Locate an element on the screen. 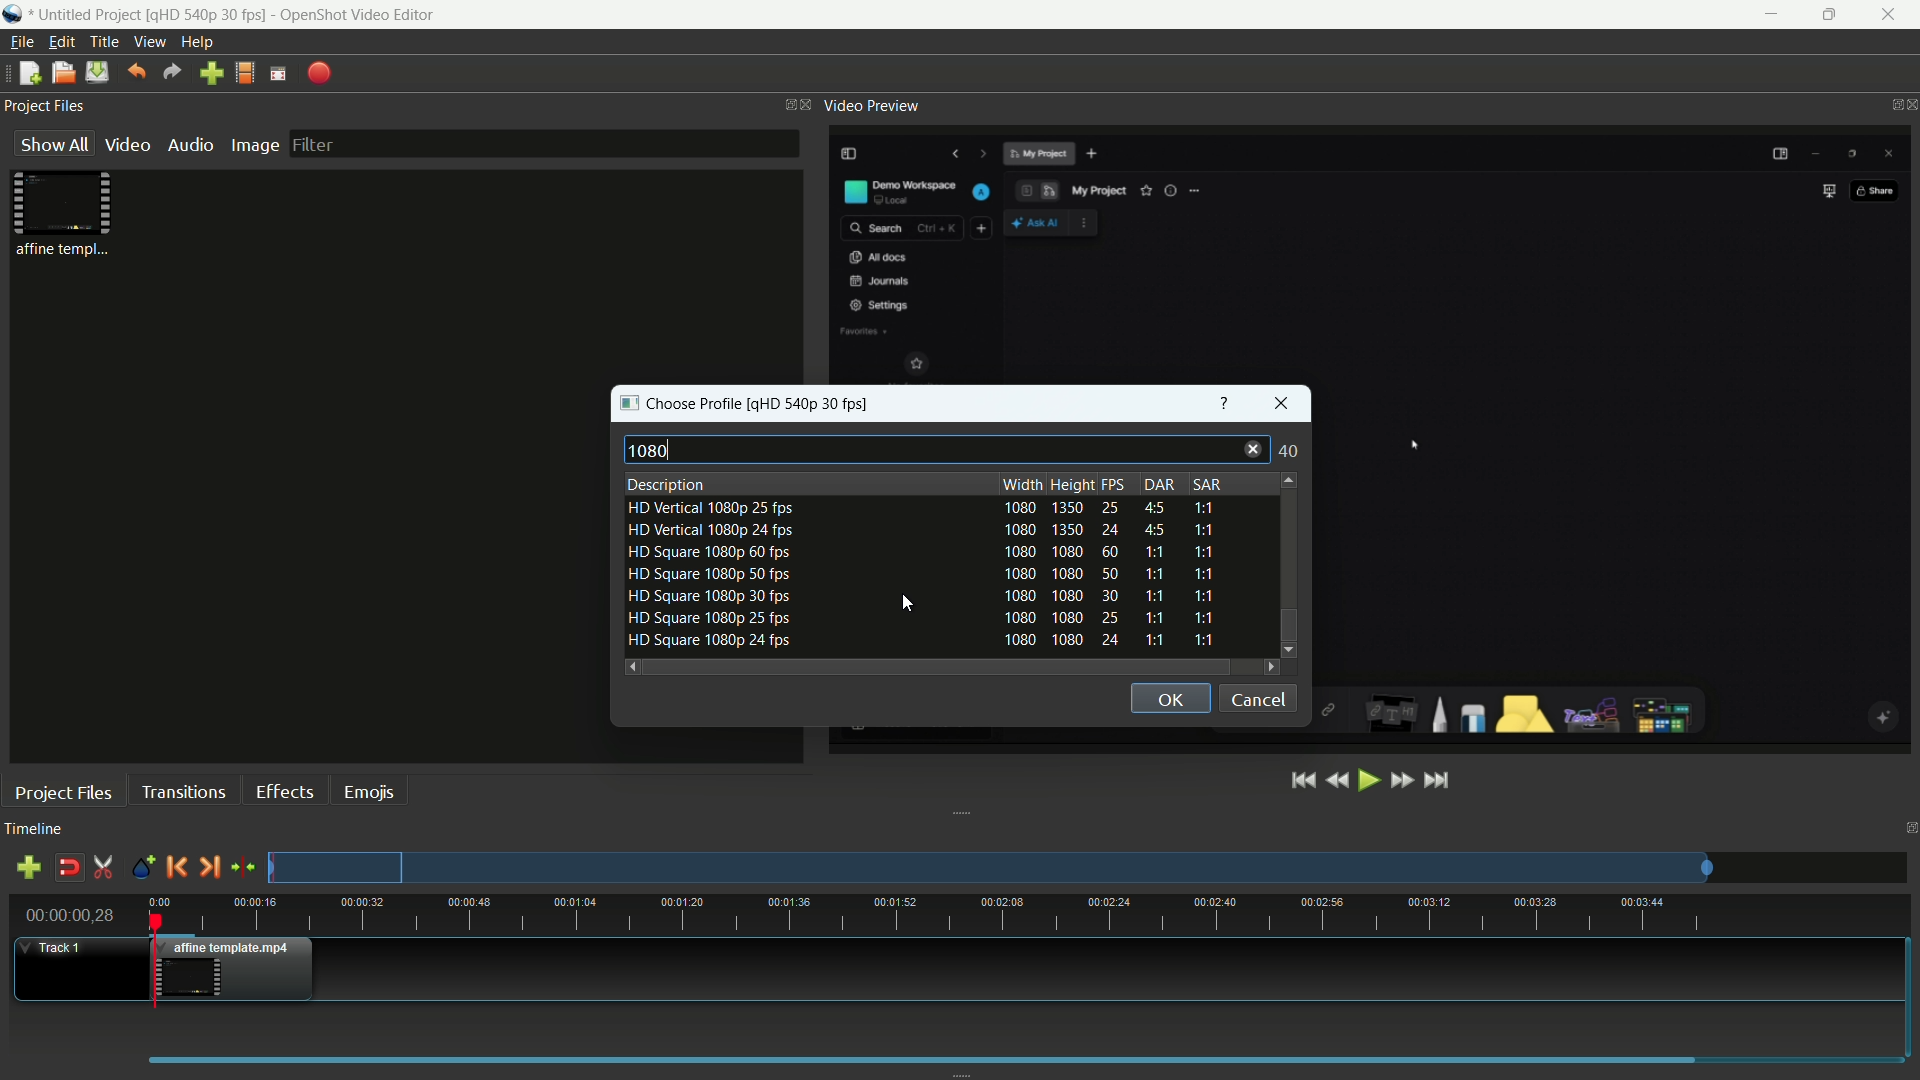 The image size is (1920, 1080). scroll bar is located at coordinates (1287, 544).